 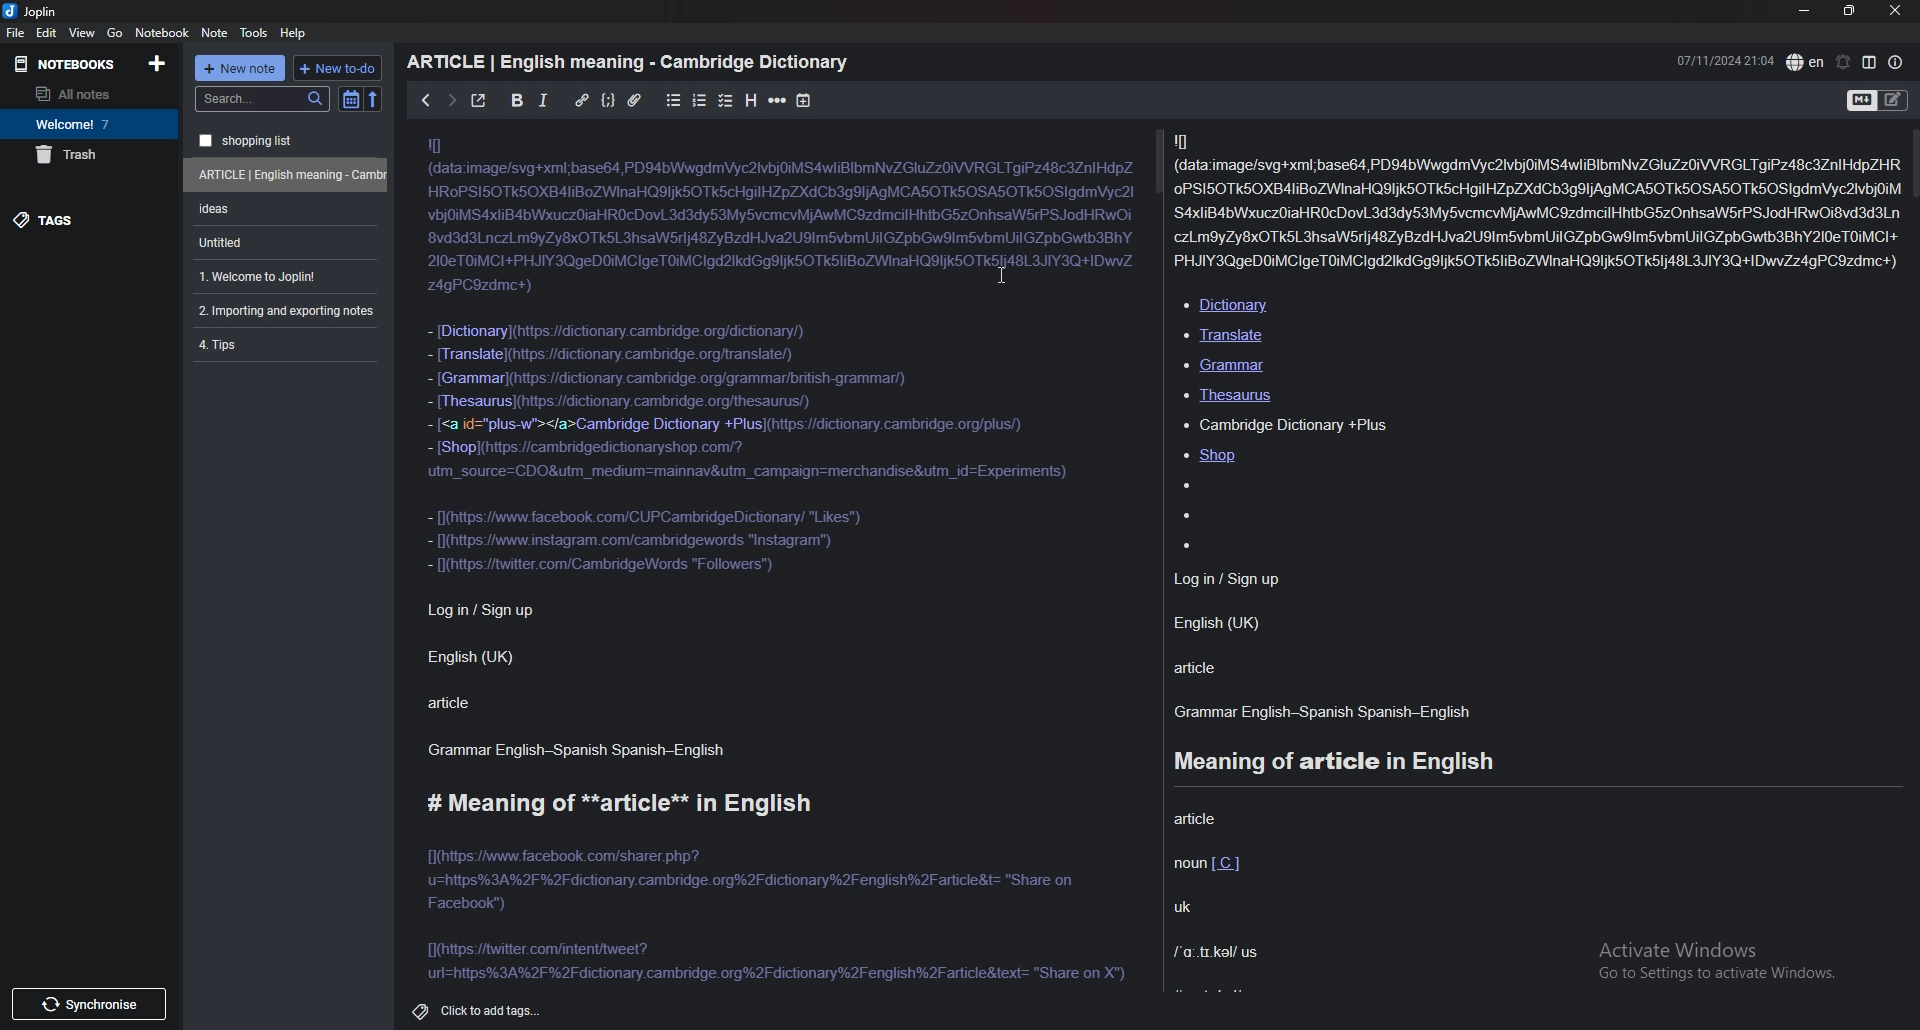 What do you see at coordinates (1850, 11) in the screenshot?
I see `resize` at bounding box center [1850, 11].